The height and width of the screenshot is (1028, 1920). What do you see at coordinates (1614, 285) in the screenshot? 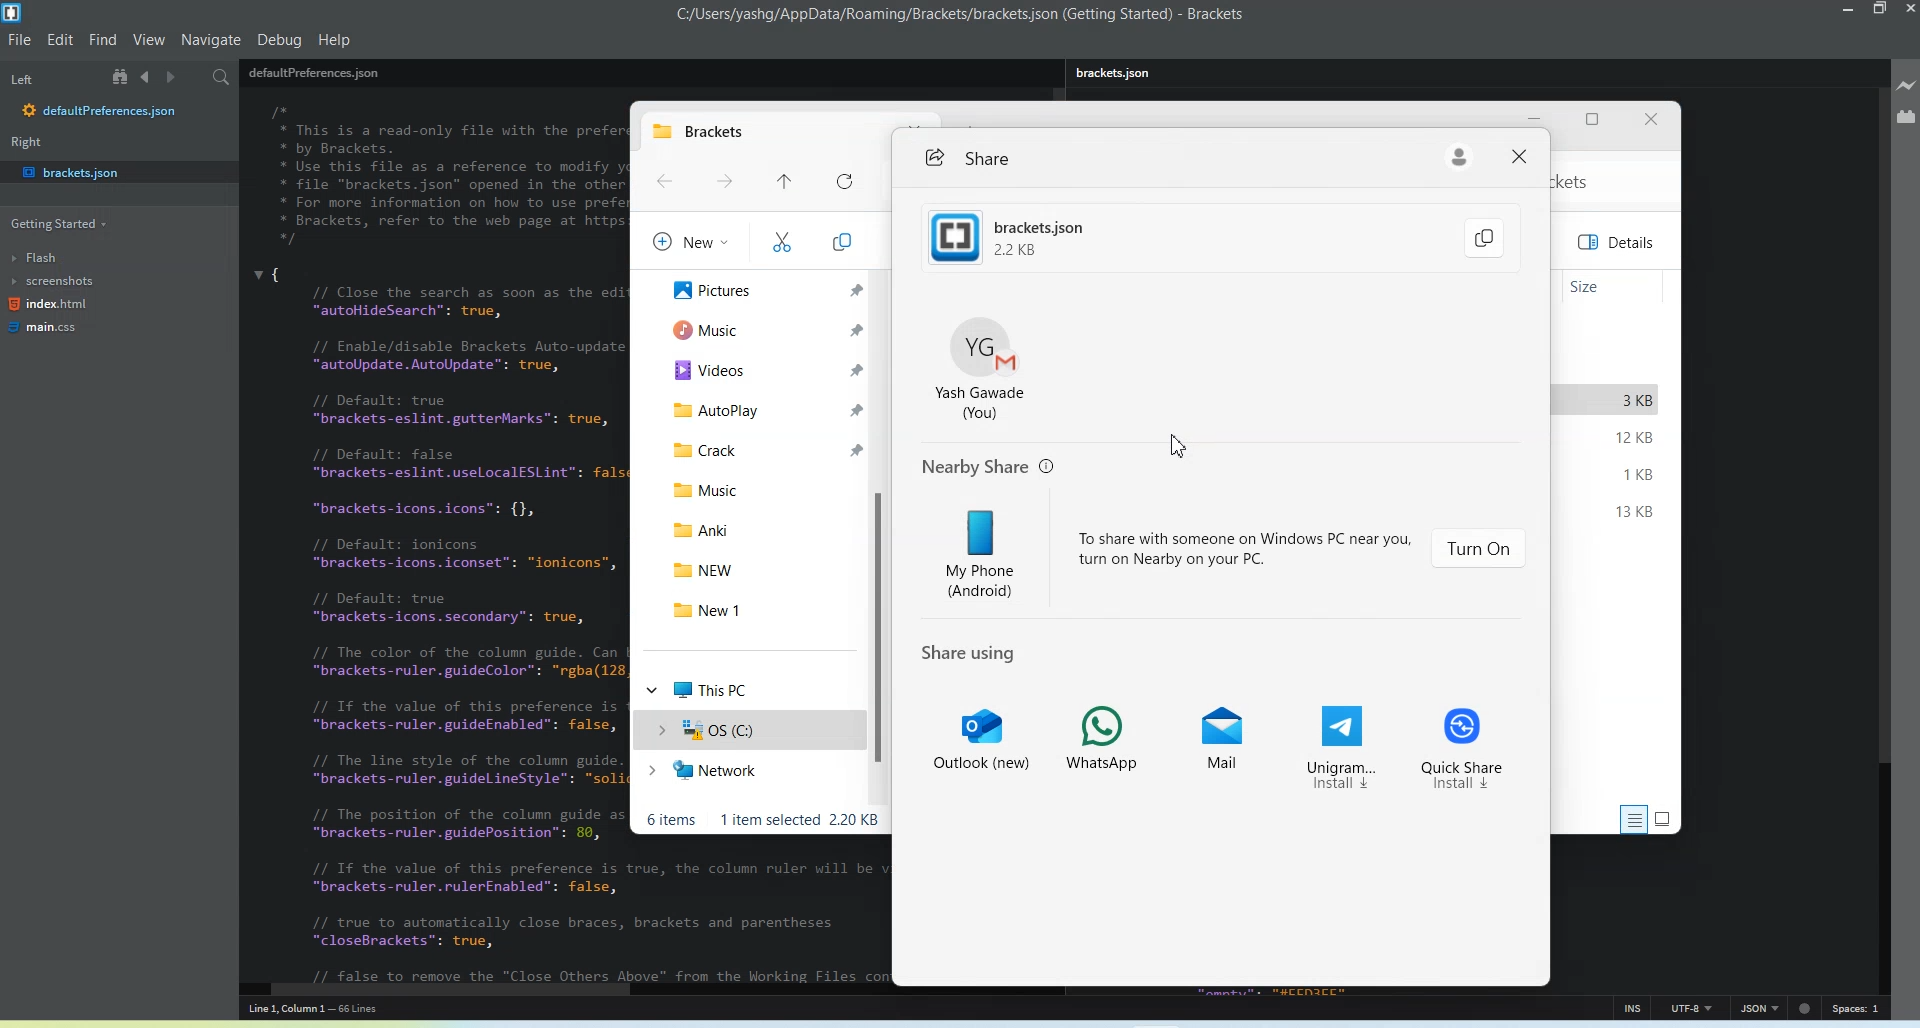
I see `Size` at bounding box center [1614, 285].